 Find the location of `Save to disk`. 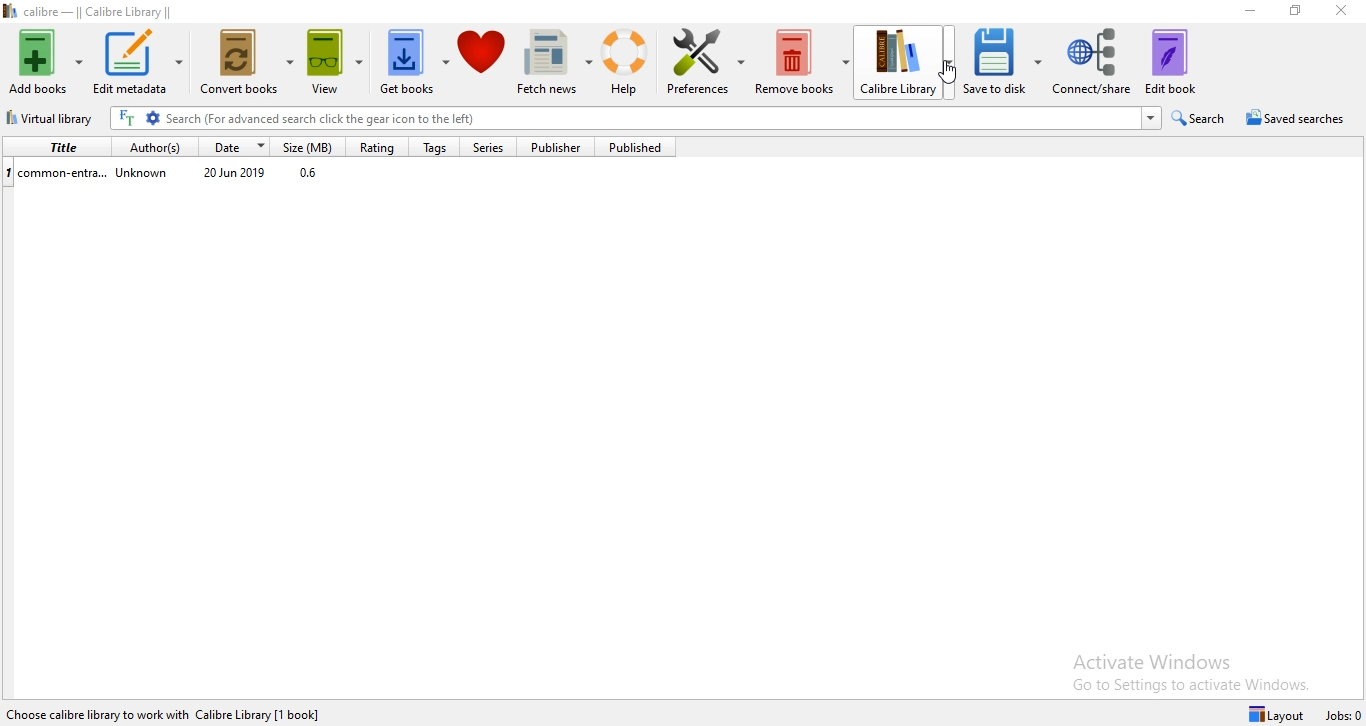

Save to disk is located at coordinates (1006, 64).